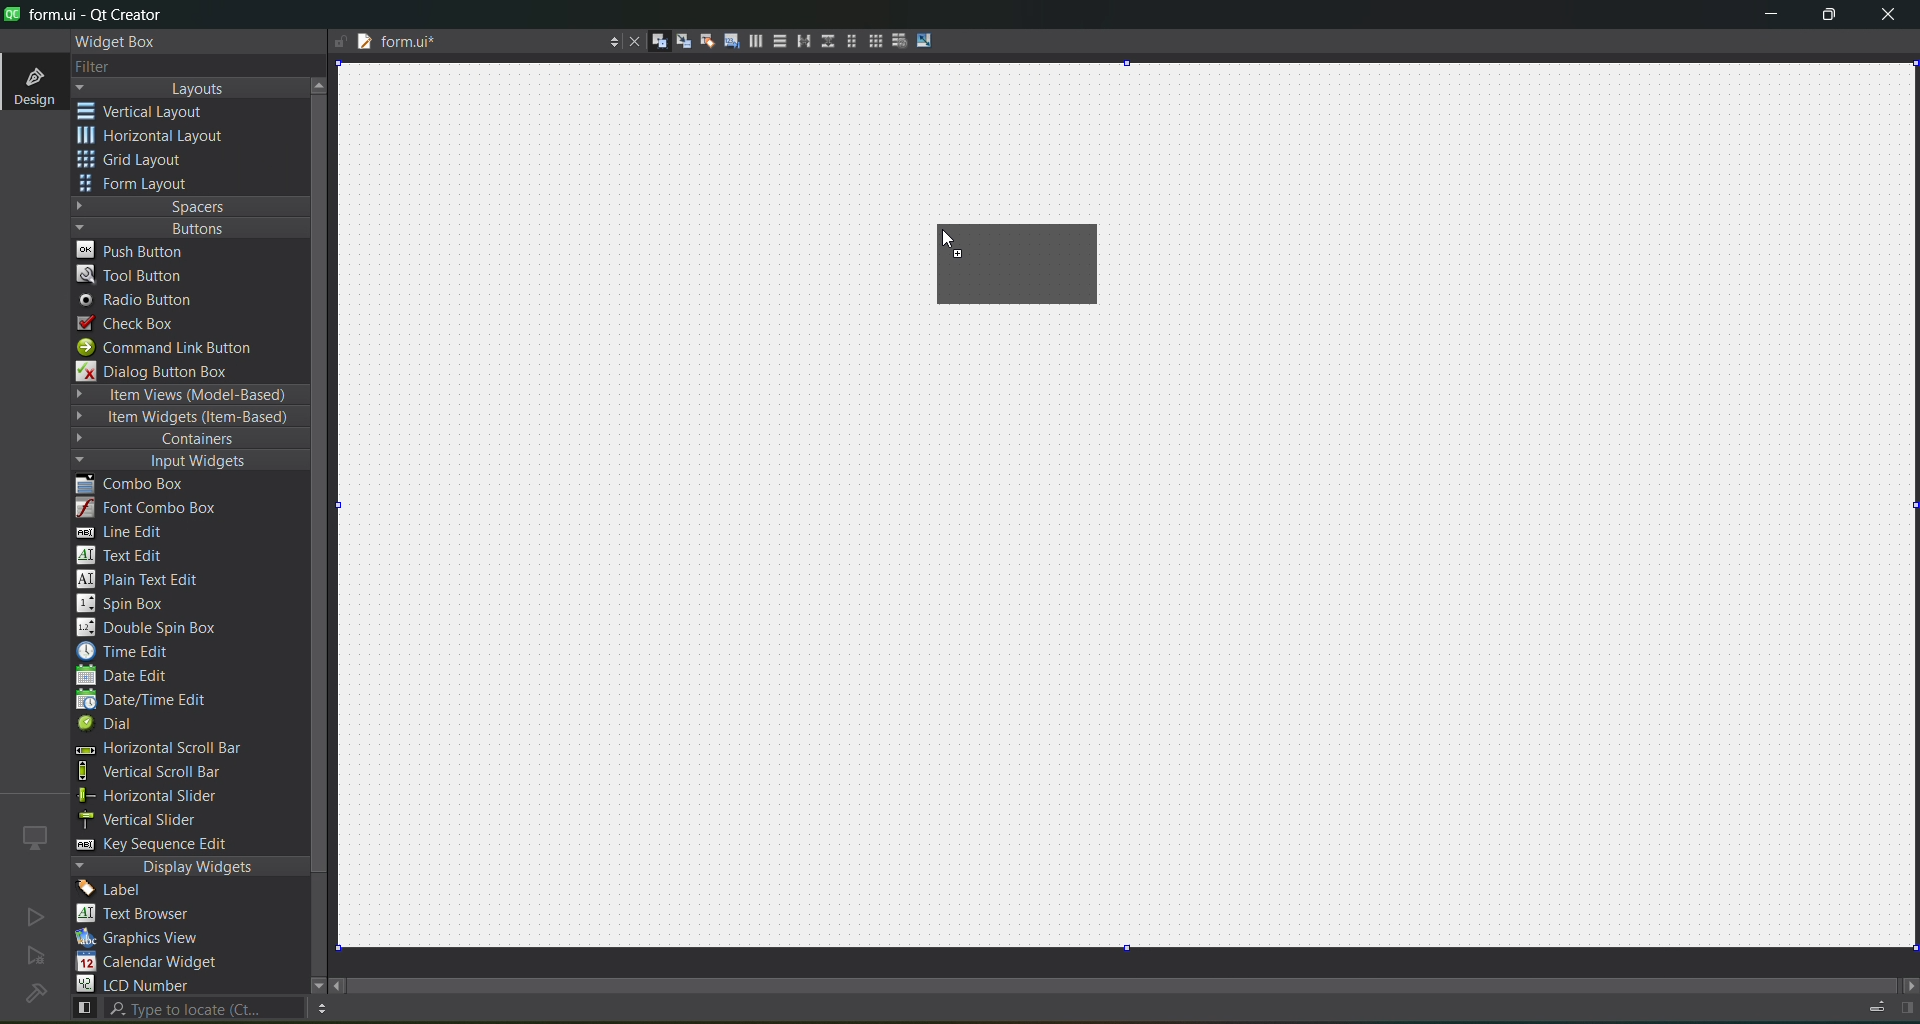 This screenshot has width=1920, height=1024. What do you see at coordinates (127, 677) in the screenshot?
I see `date edit` at bounding box center [127, 677].